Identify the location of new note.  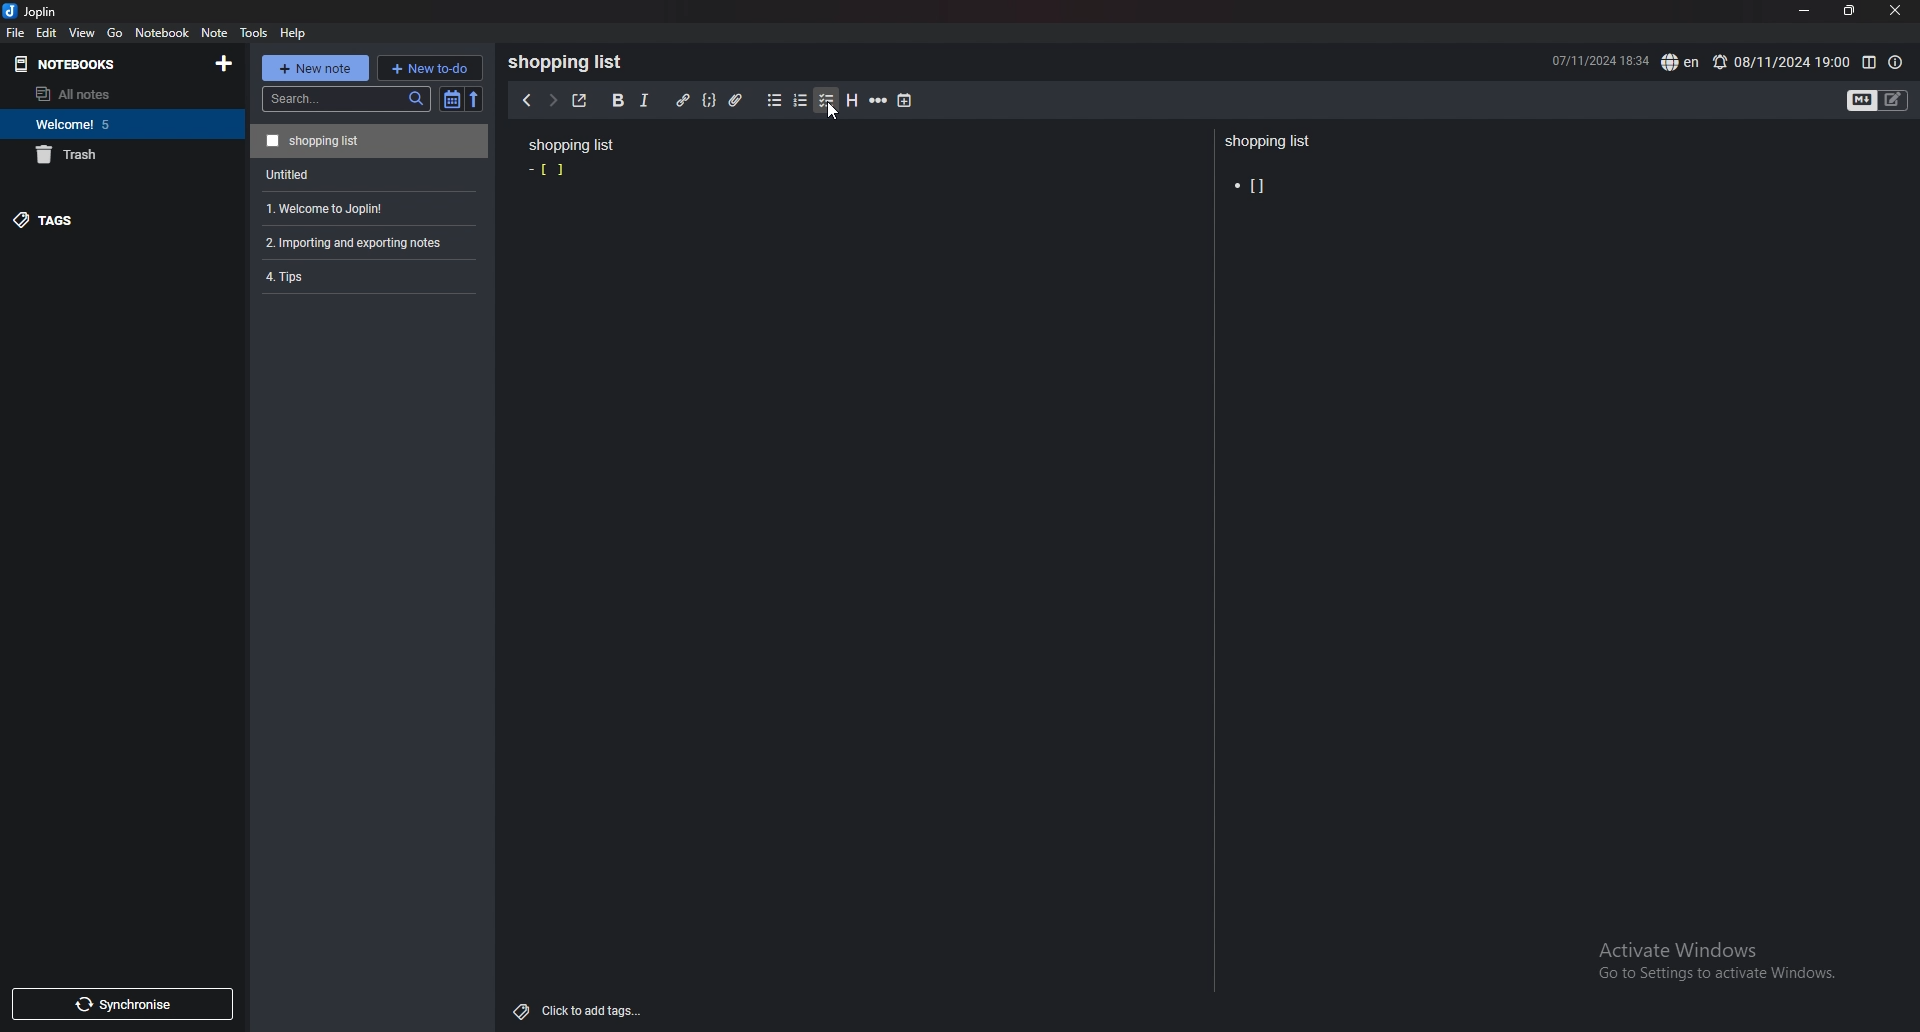
(314, 68).